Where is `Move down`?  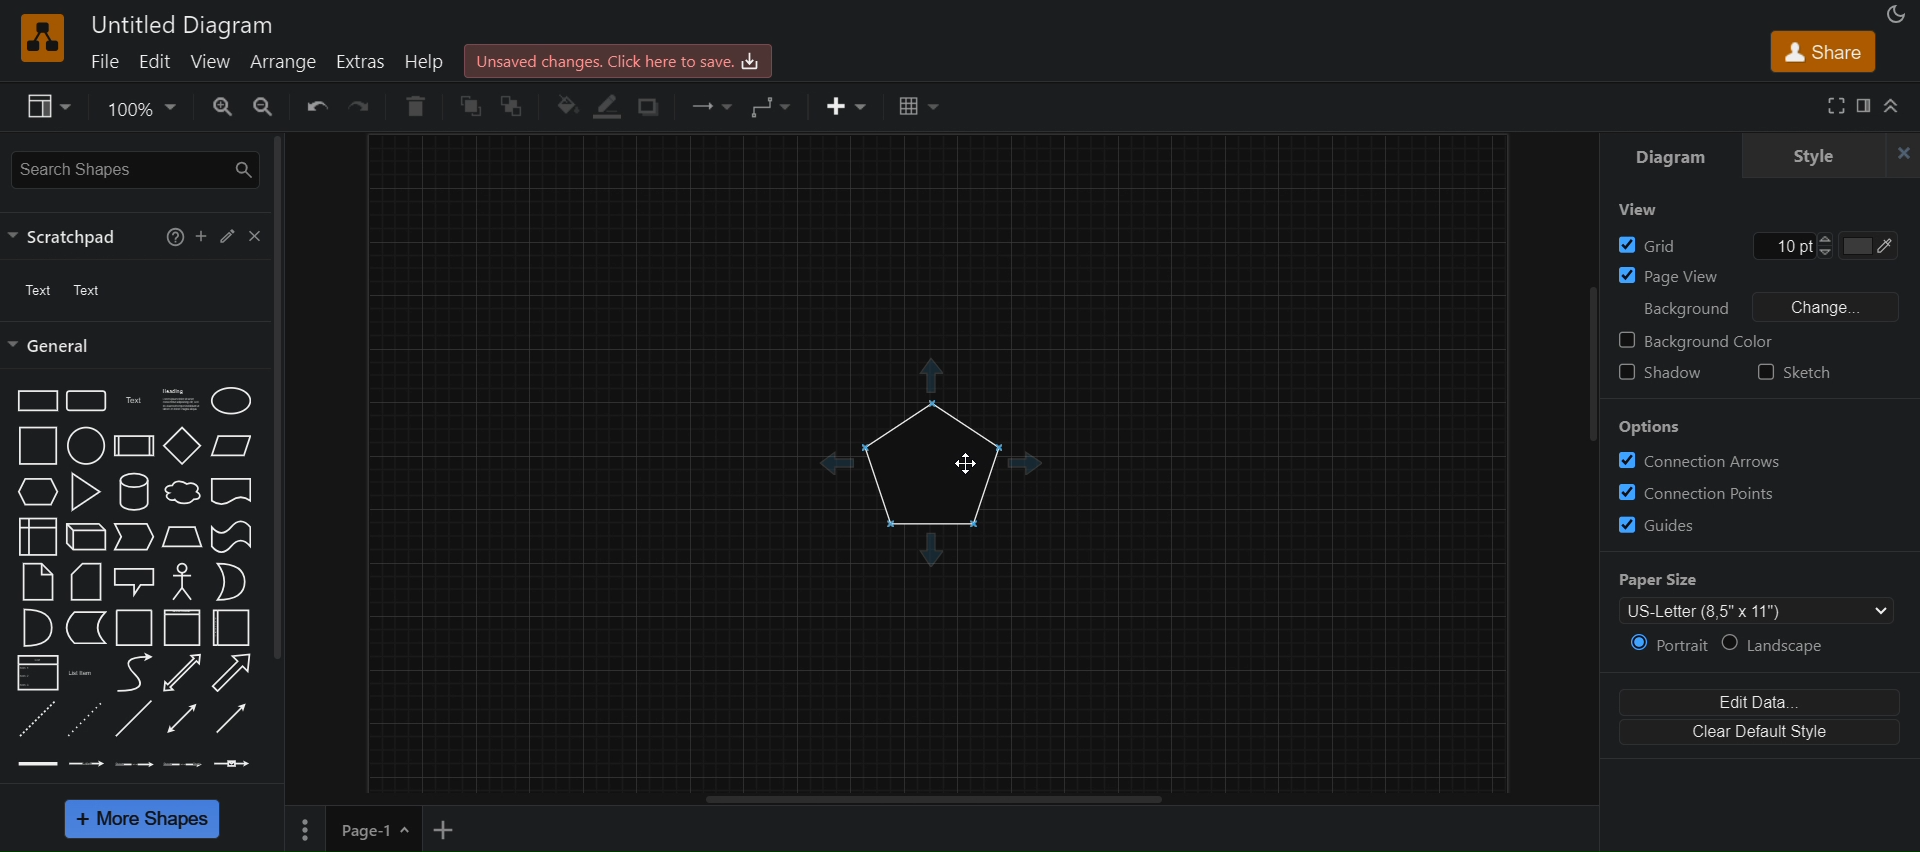 Move down is located at coordinates (931, 549).